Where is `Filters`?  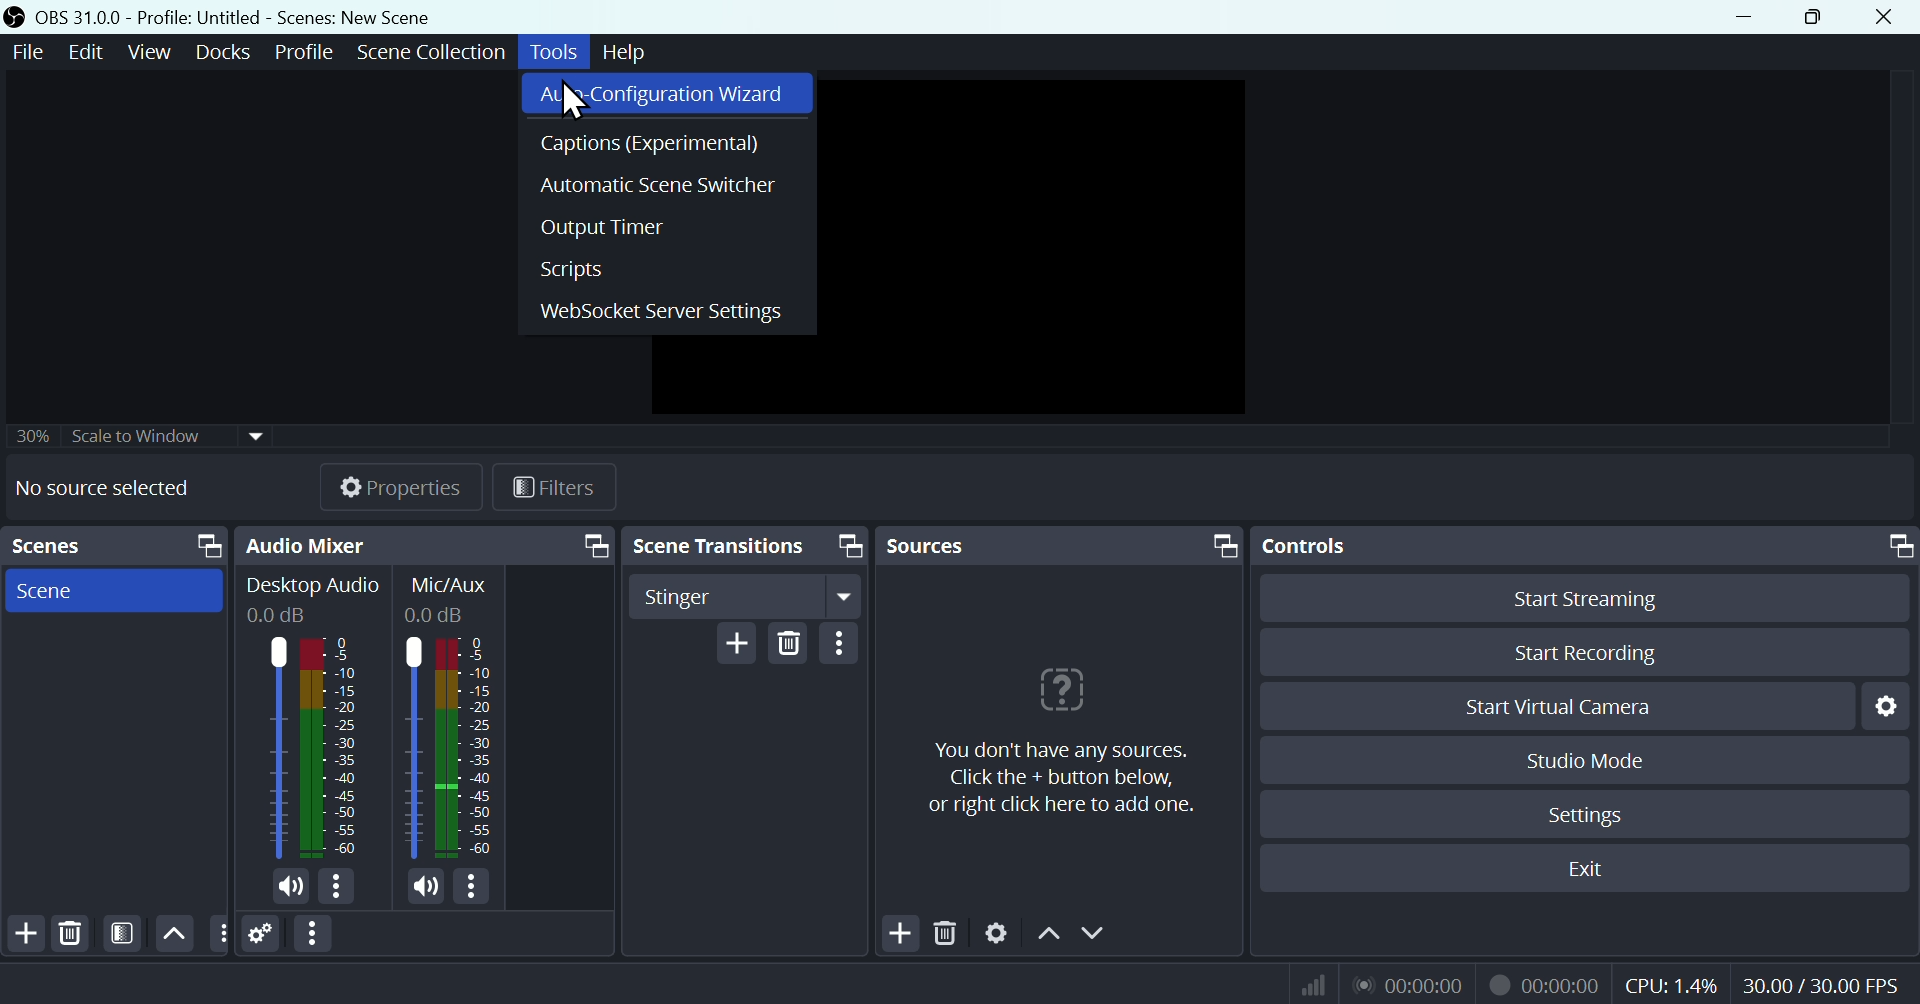
Filters is located at coordinates (552, 486).